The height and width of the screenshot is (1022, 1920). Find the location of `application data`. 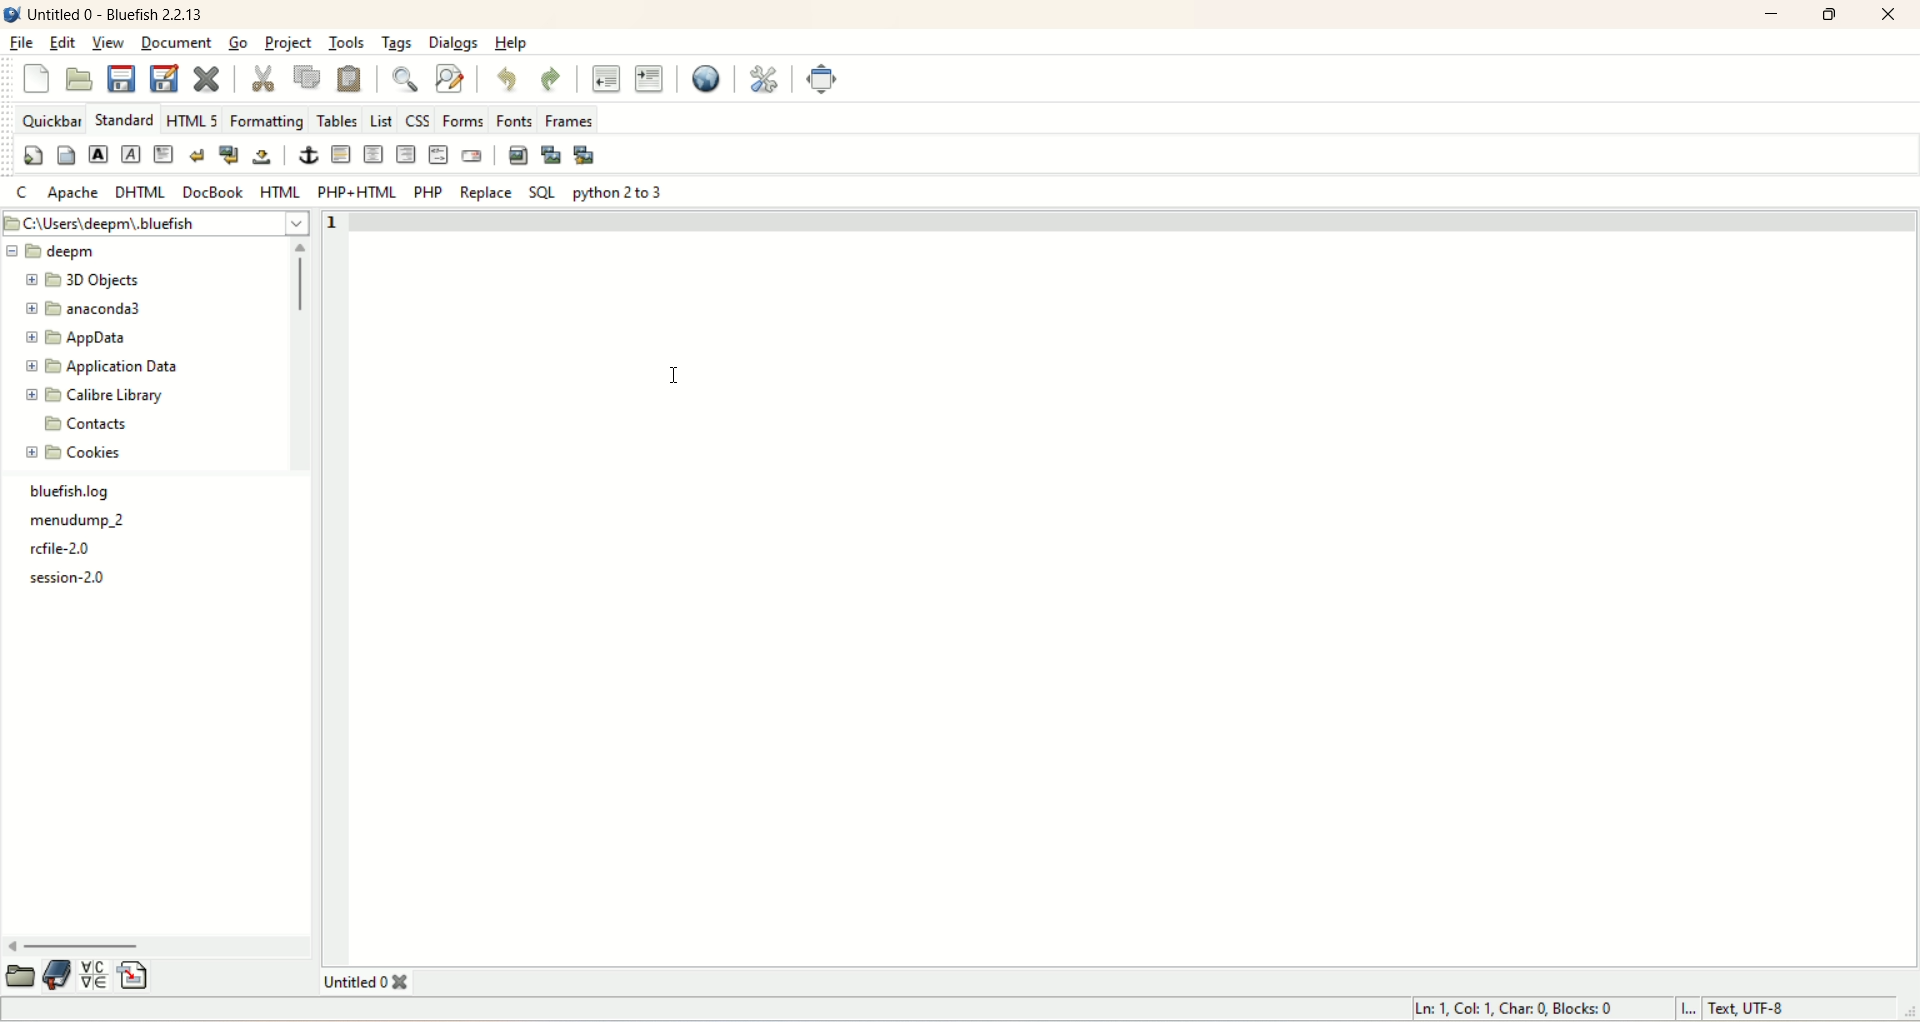

application data is located at coordinates (107, 367).